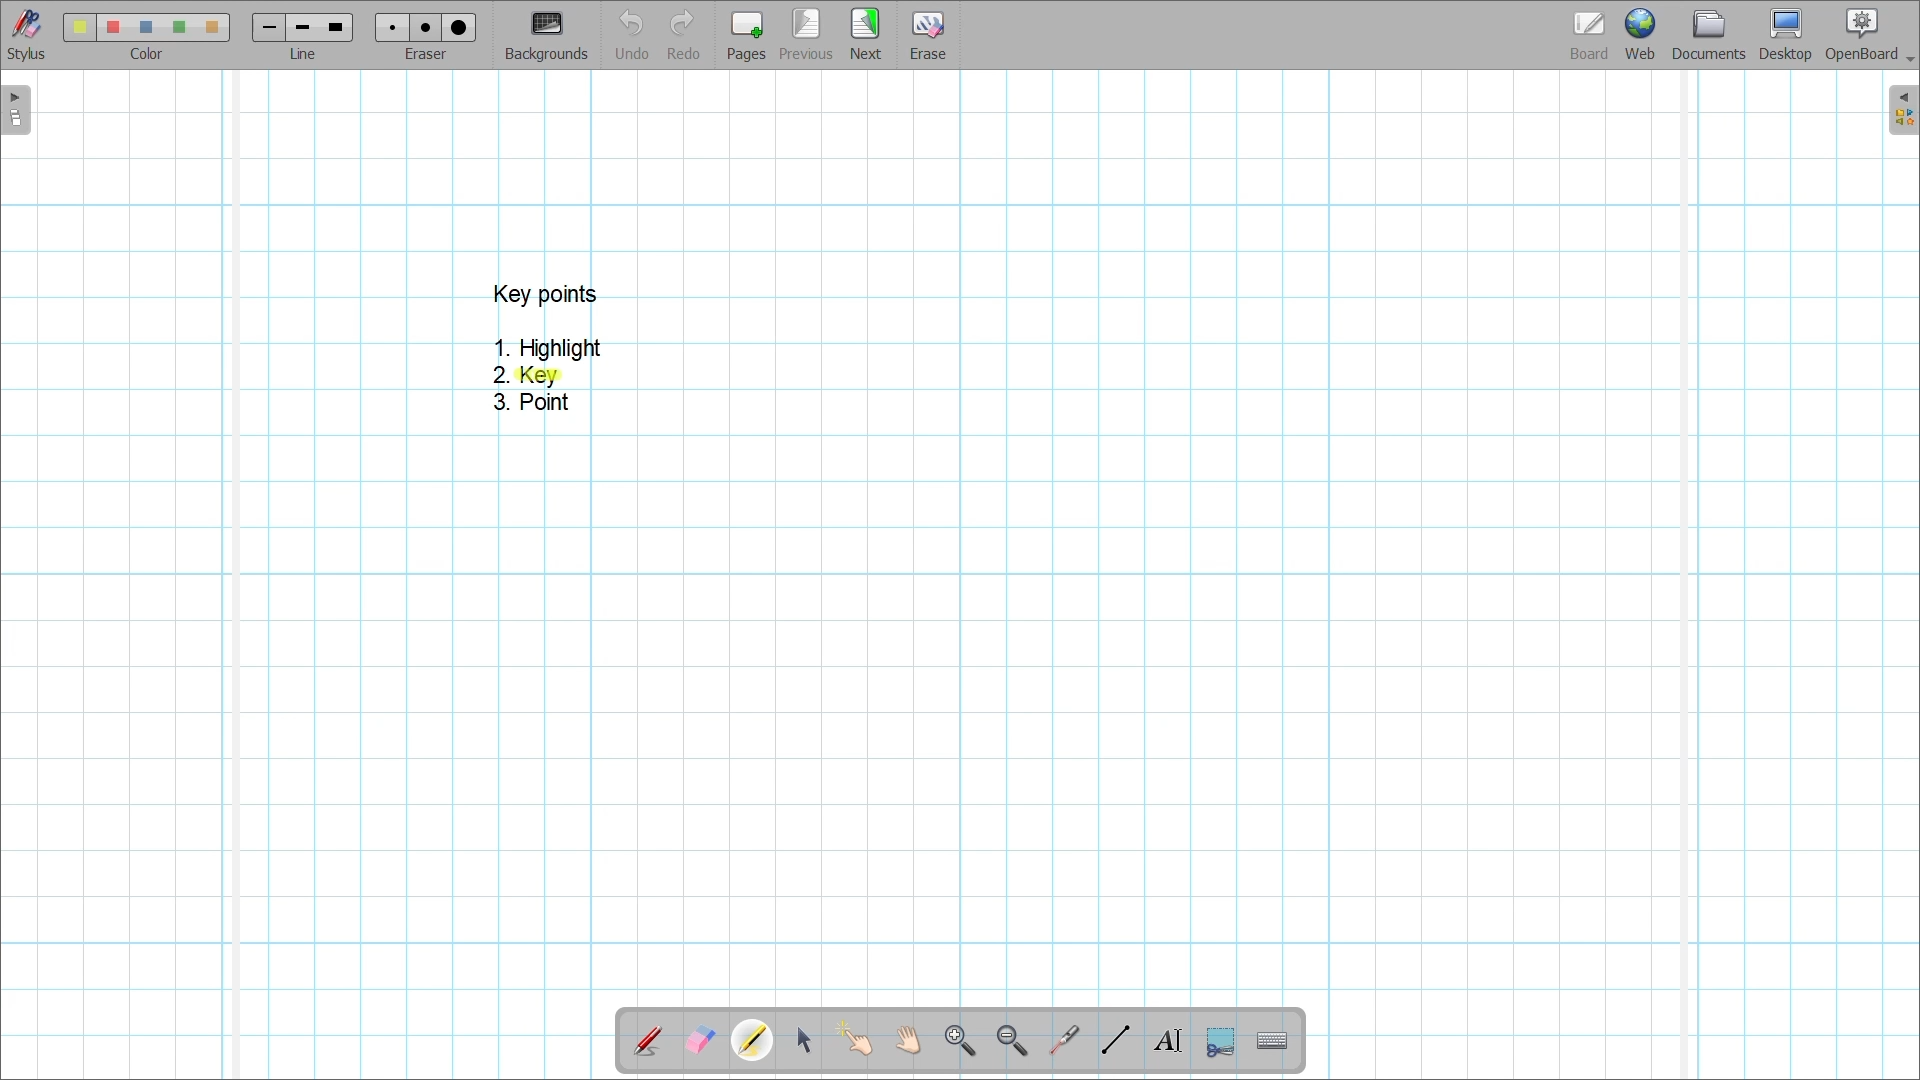 This screenshot has width=1920, height=1080. What do you see at coordinates (1221, 1043) in the screenshot?
I see `Capture part of the screen` at bounding box center [1221, 1043].